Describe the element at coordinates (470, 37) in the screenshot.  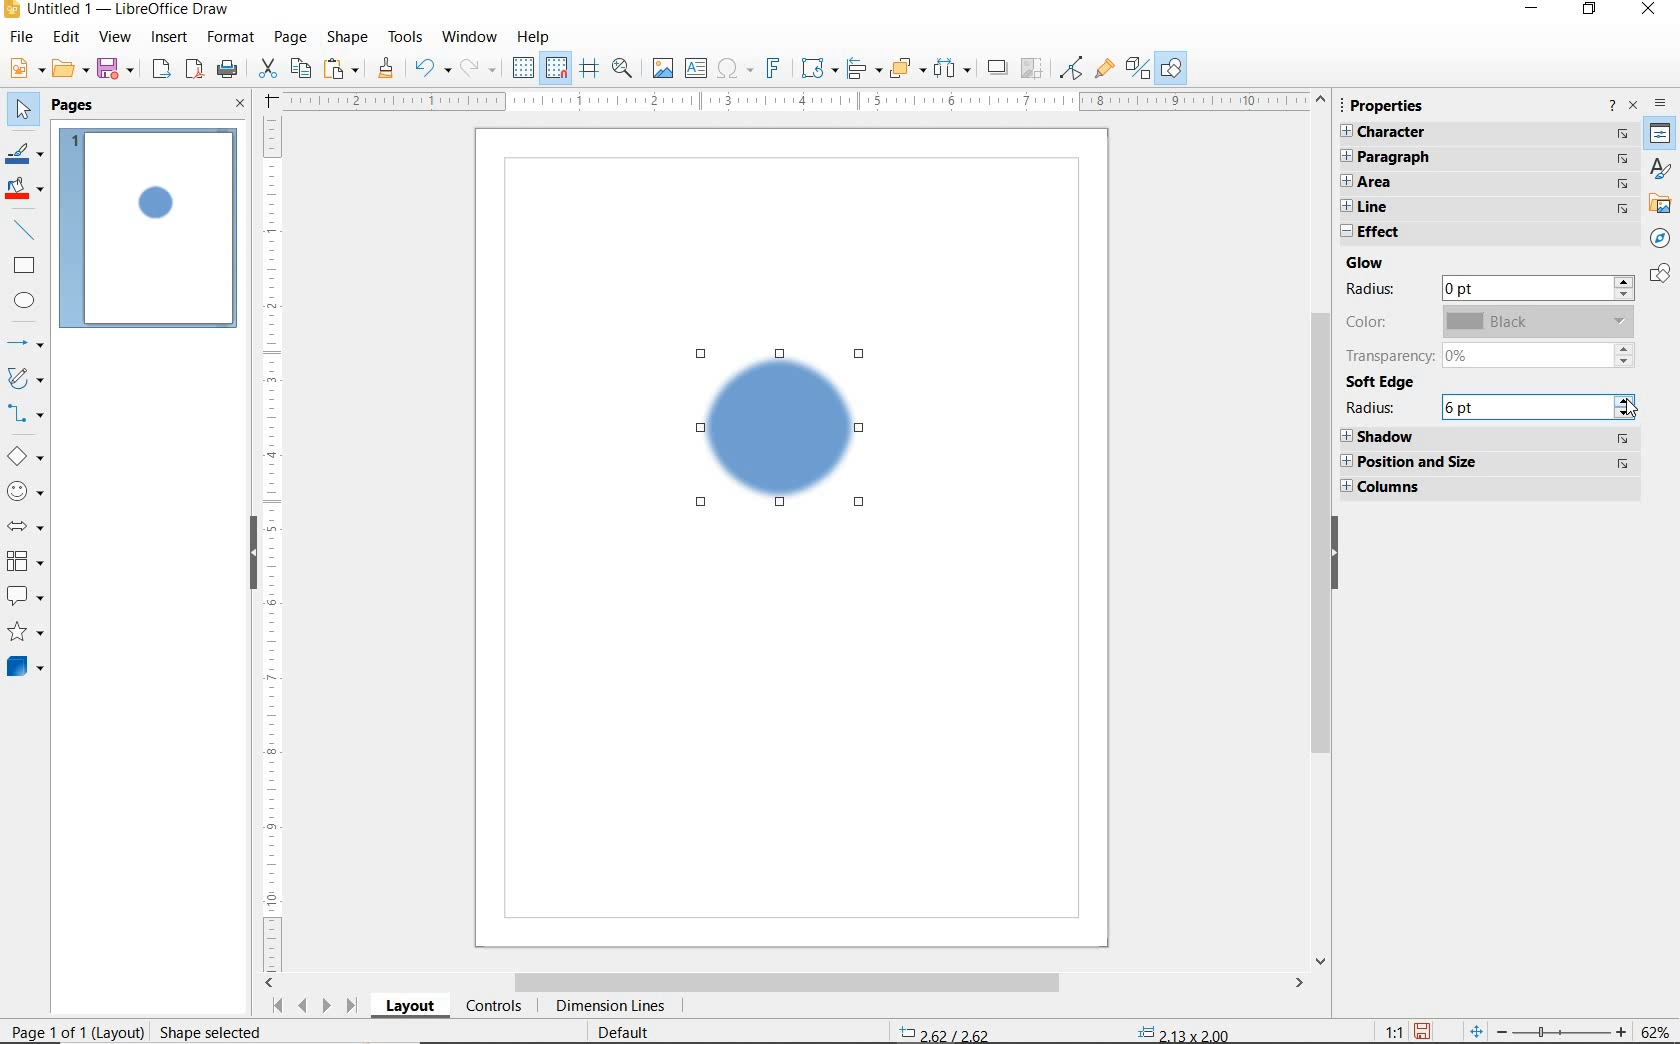
I see `WINDOW` at that location.